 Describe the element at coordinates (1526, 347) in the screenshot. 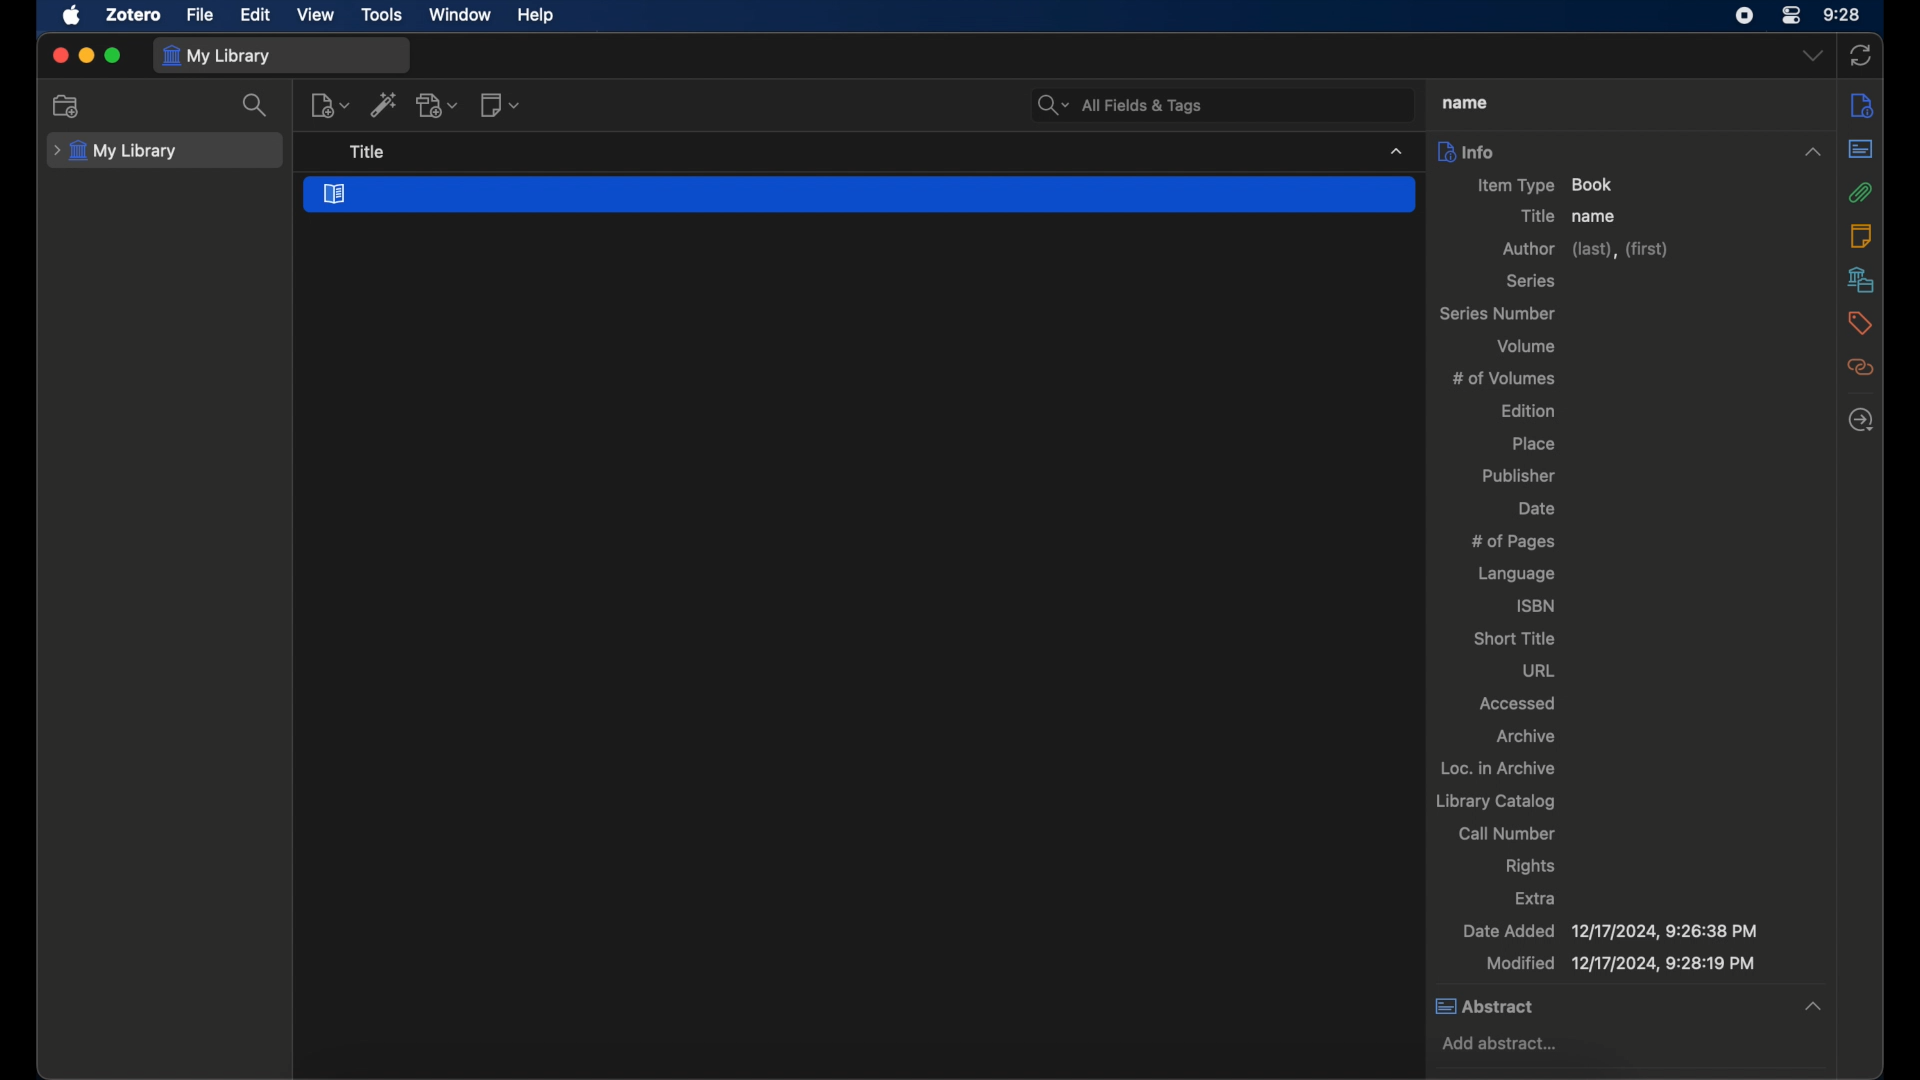

I see `volume` at that location.